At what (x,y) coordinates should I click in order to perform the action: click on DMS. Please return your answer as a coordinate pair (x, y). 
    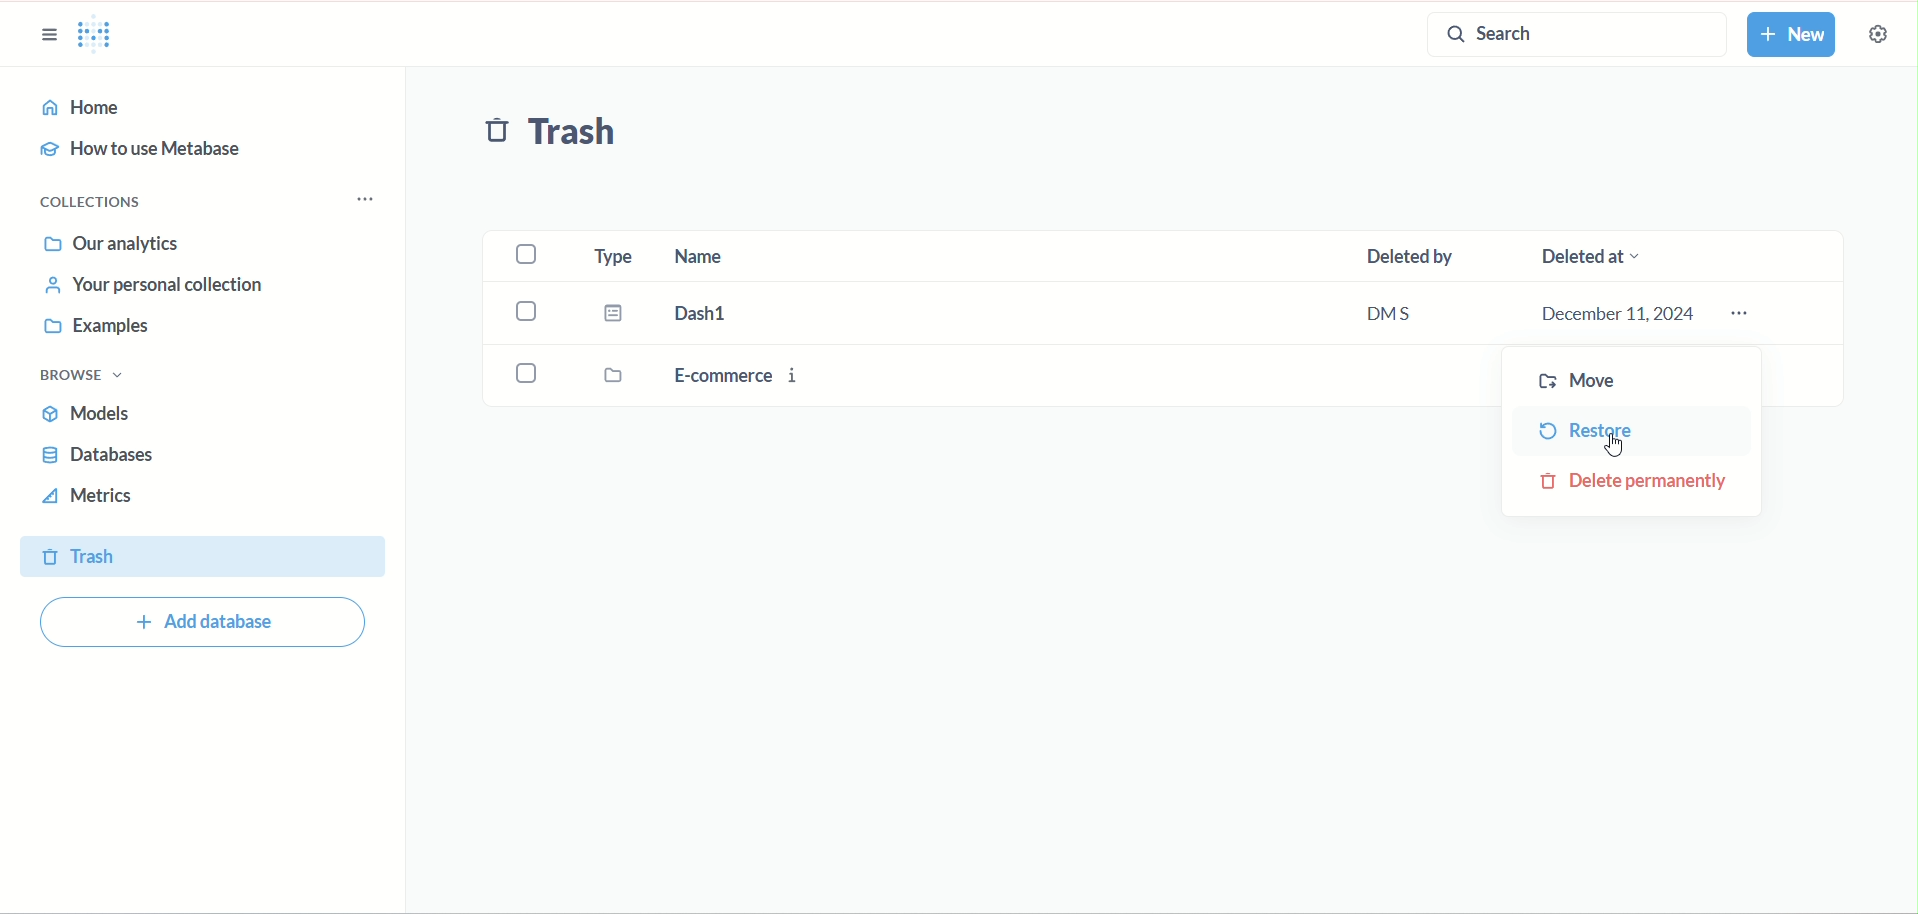
    Looking at the image, I should click on (1409, 316).